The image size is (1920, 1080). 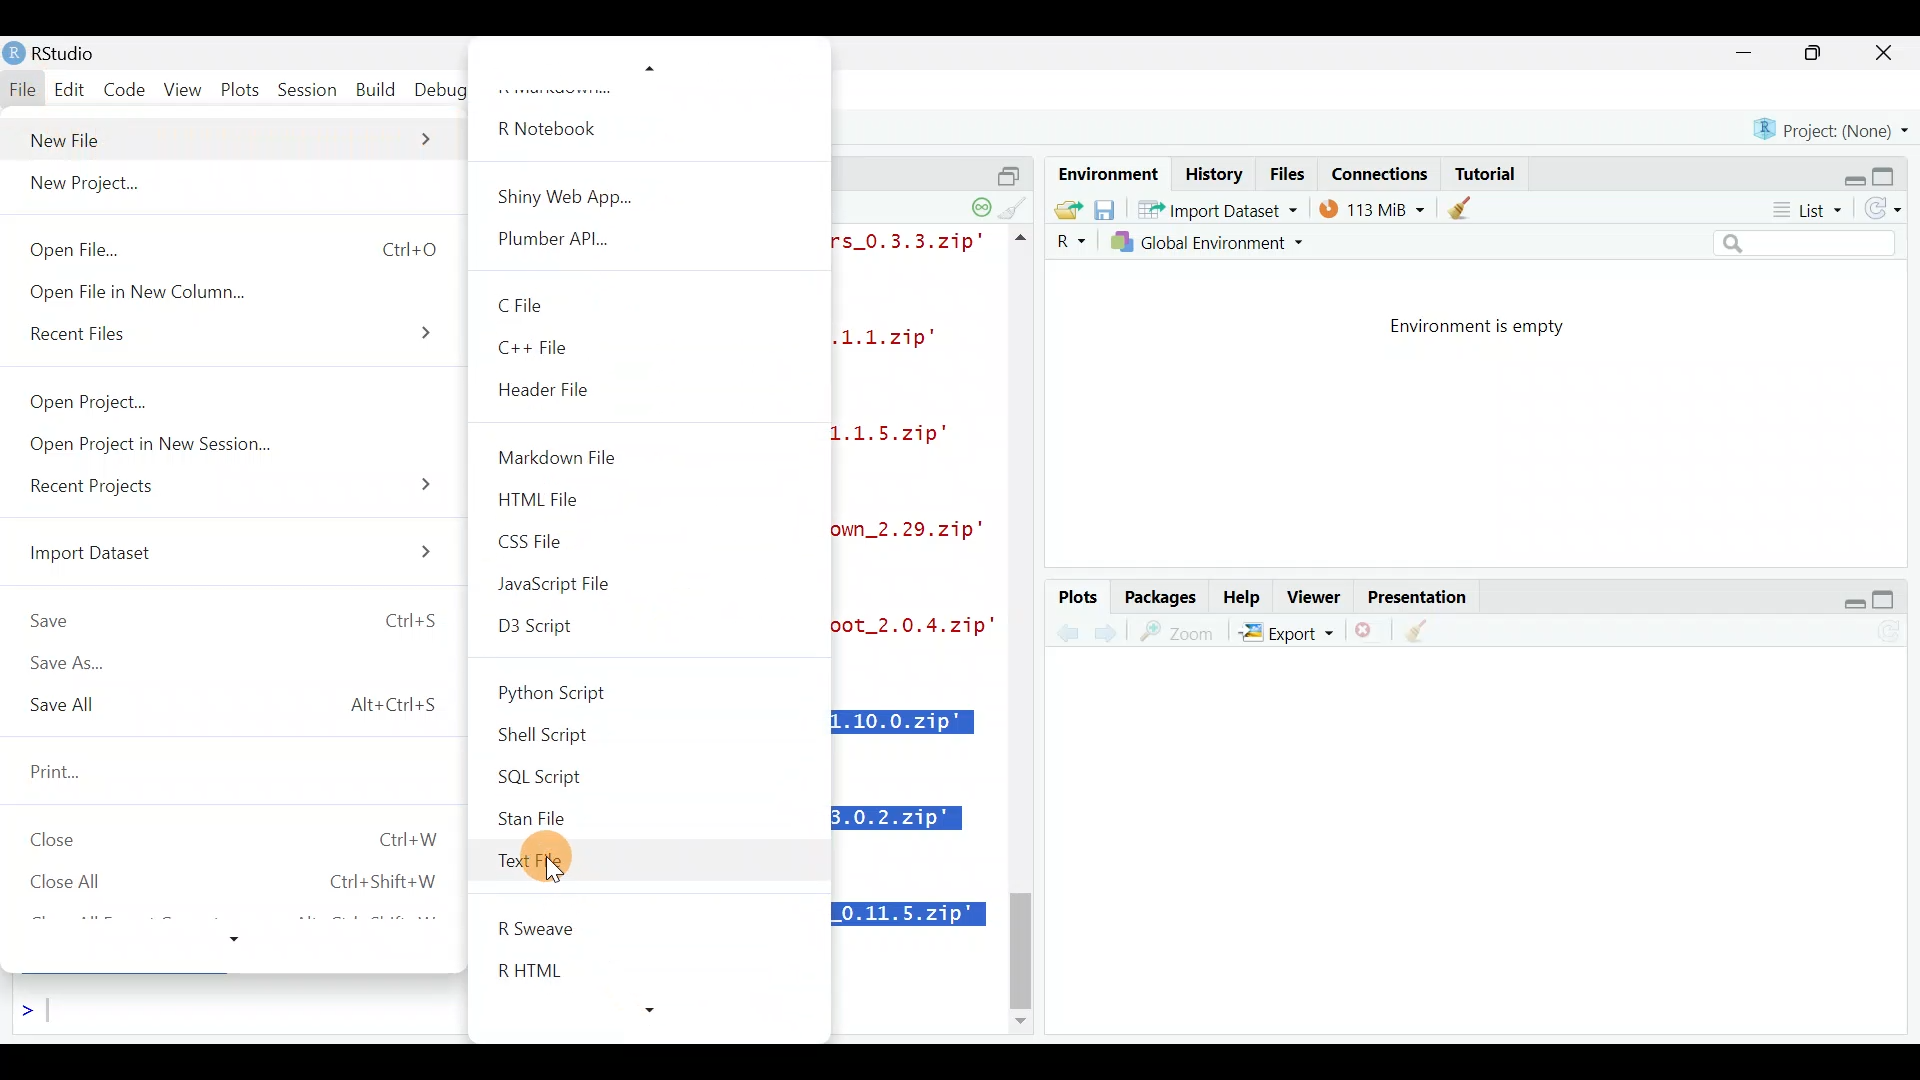 I want to click on Build, so click(x=377, y=89).